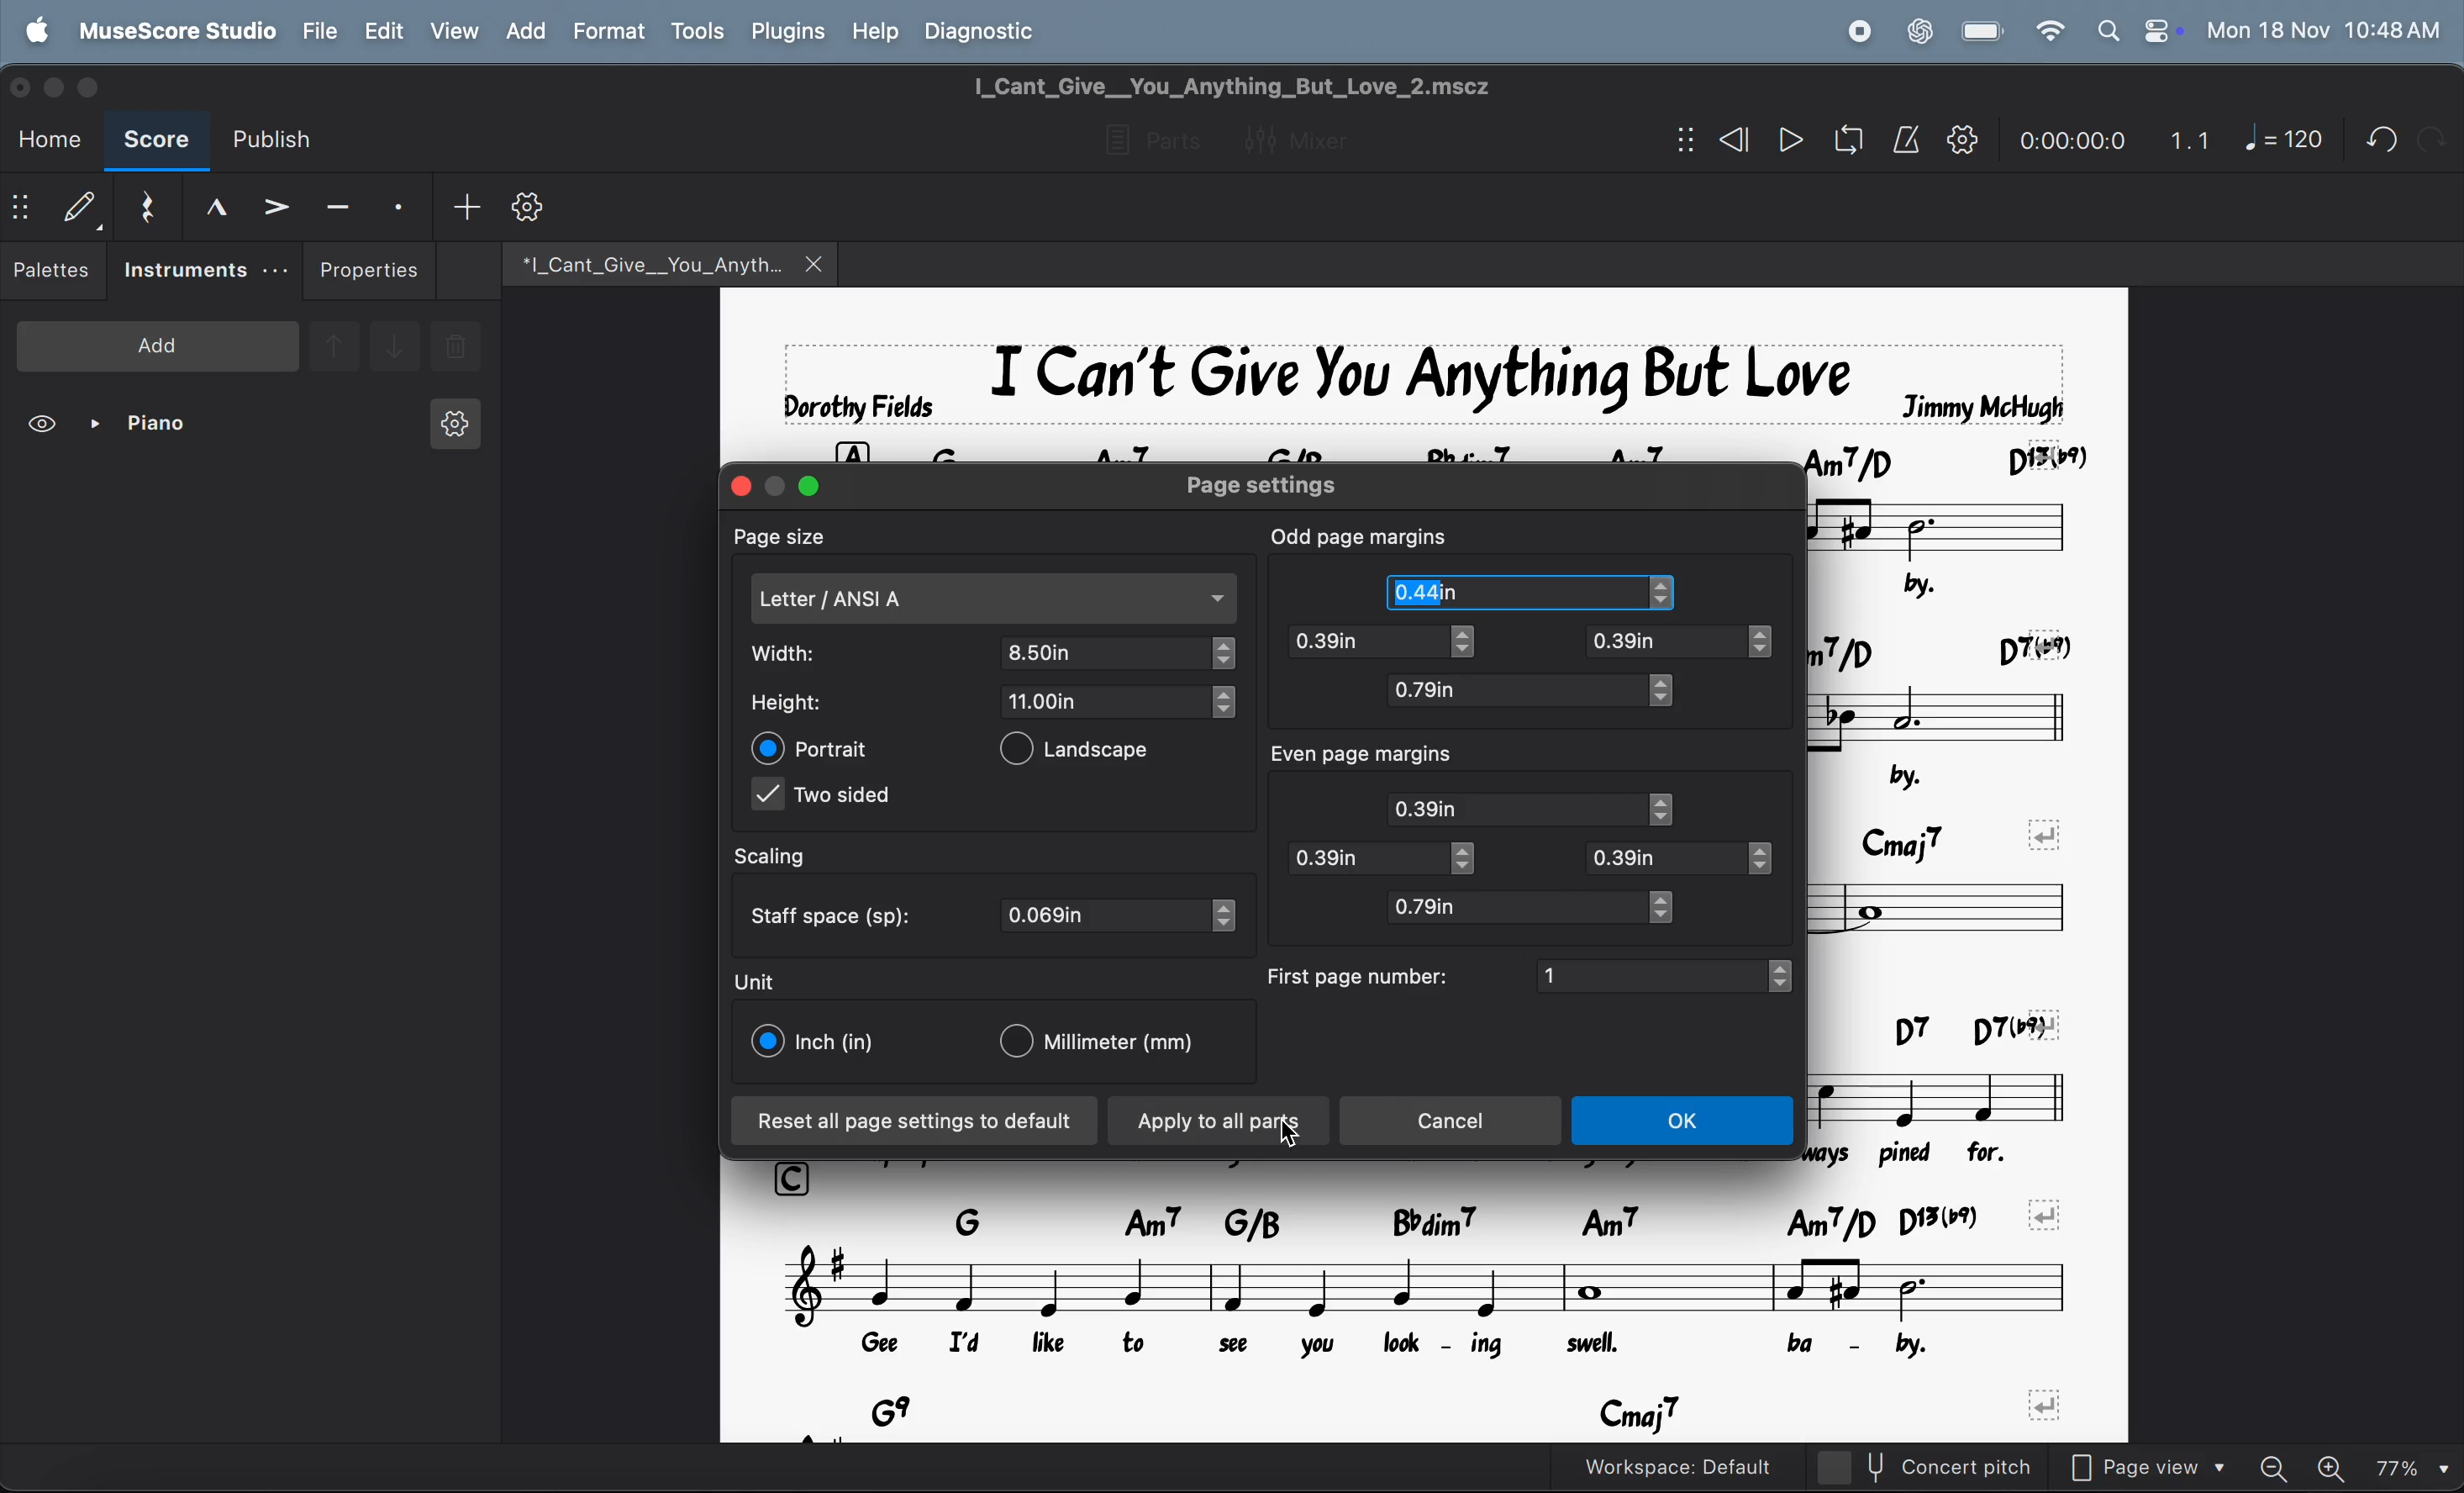 This screenshot has width=2464, height=1493. Describe the element at coordinates (1959, 828) in the screenshot. I see `chord symbols` at that location.